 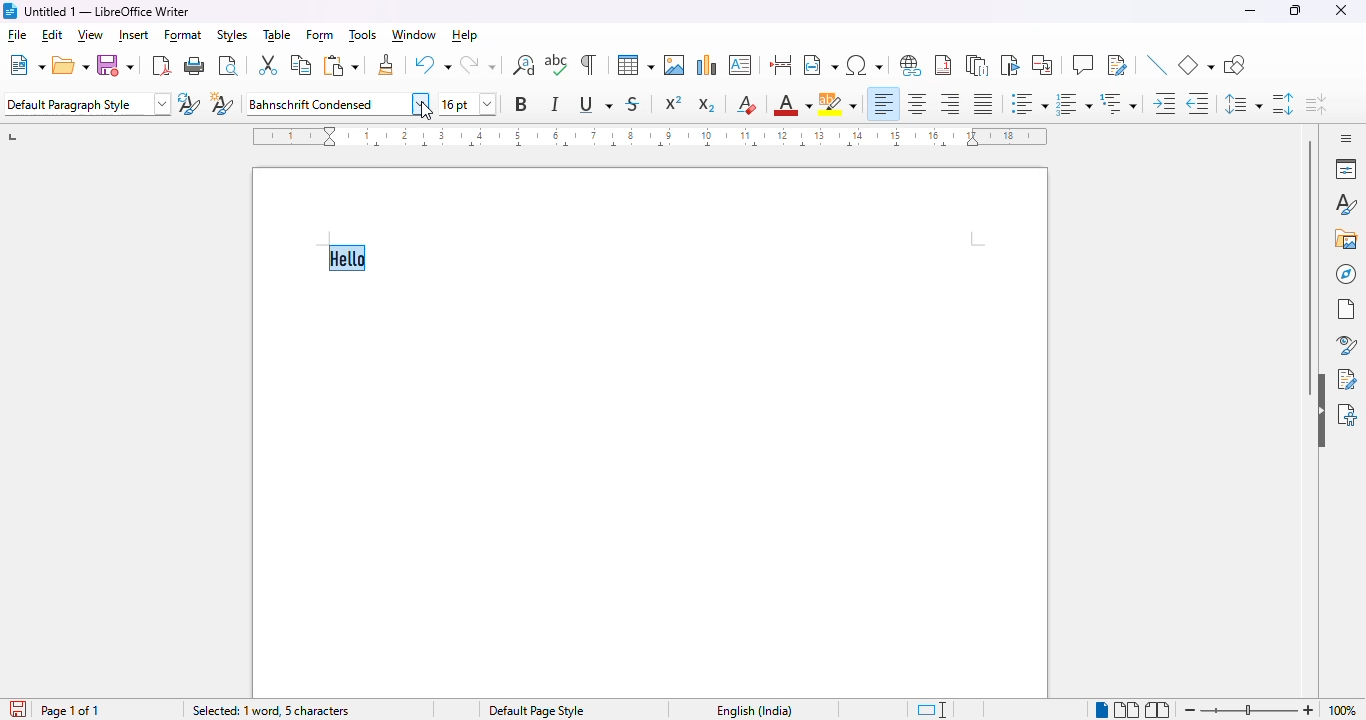 What do you see at coordinates (116, 65) in the screenshot?
I see `save` at bounding box center [116, 65].